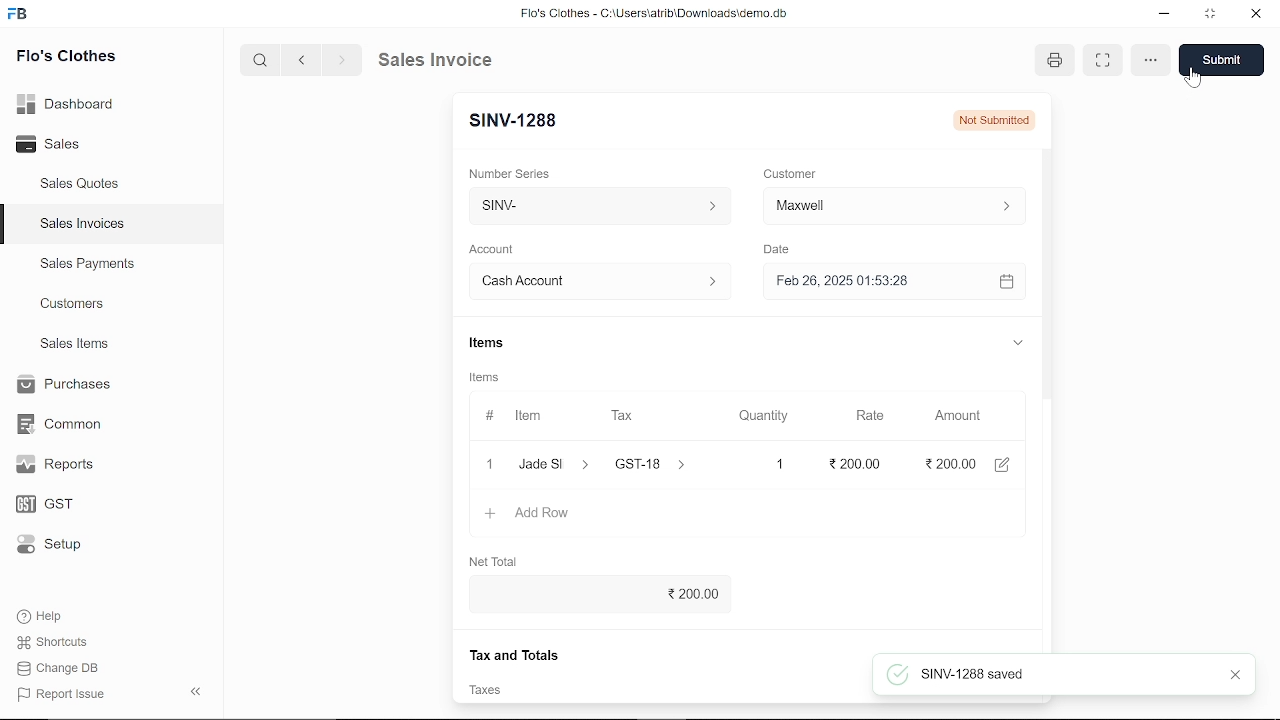 The width and height of the screenshot is (1280, 720). What do you see at coordinates (73, 304) in the screenshot?
I see `Customers.` at bounding box center [73, 304].